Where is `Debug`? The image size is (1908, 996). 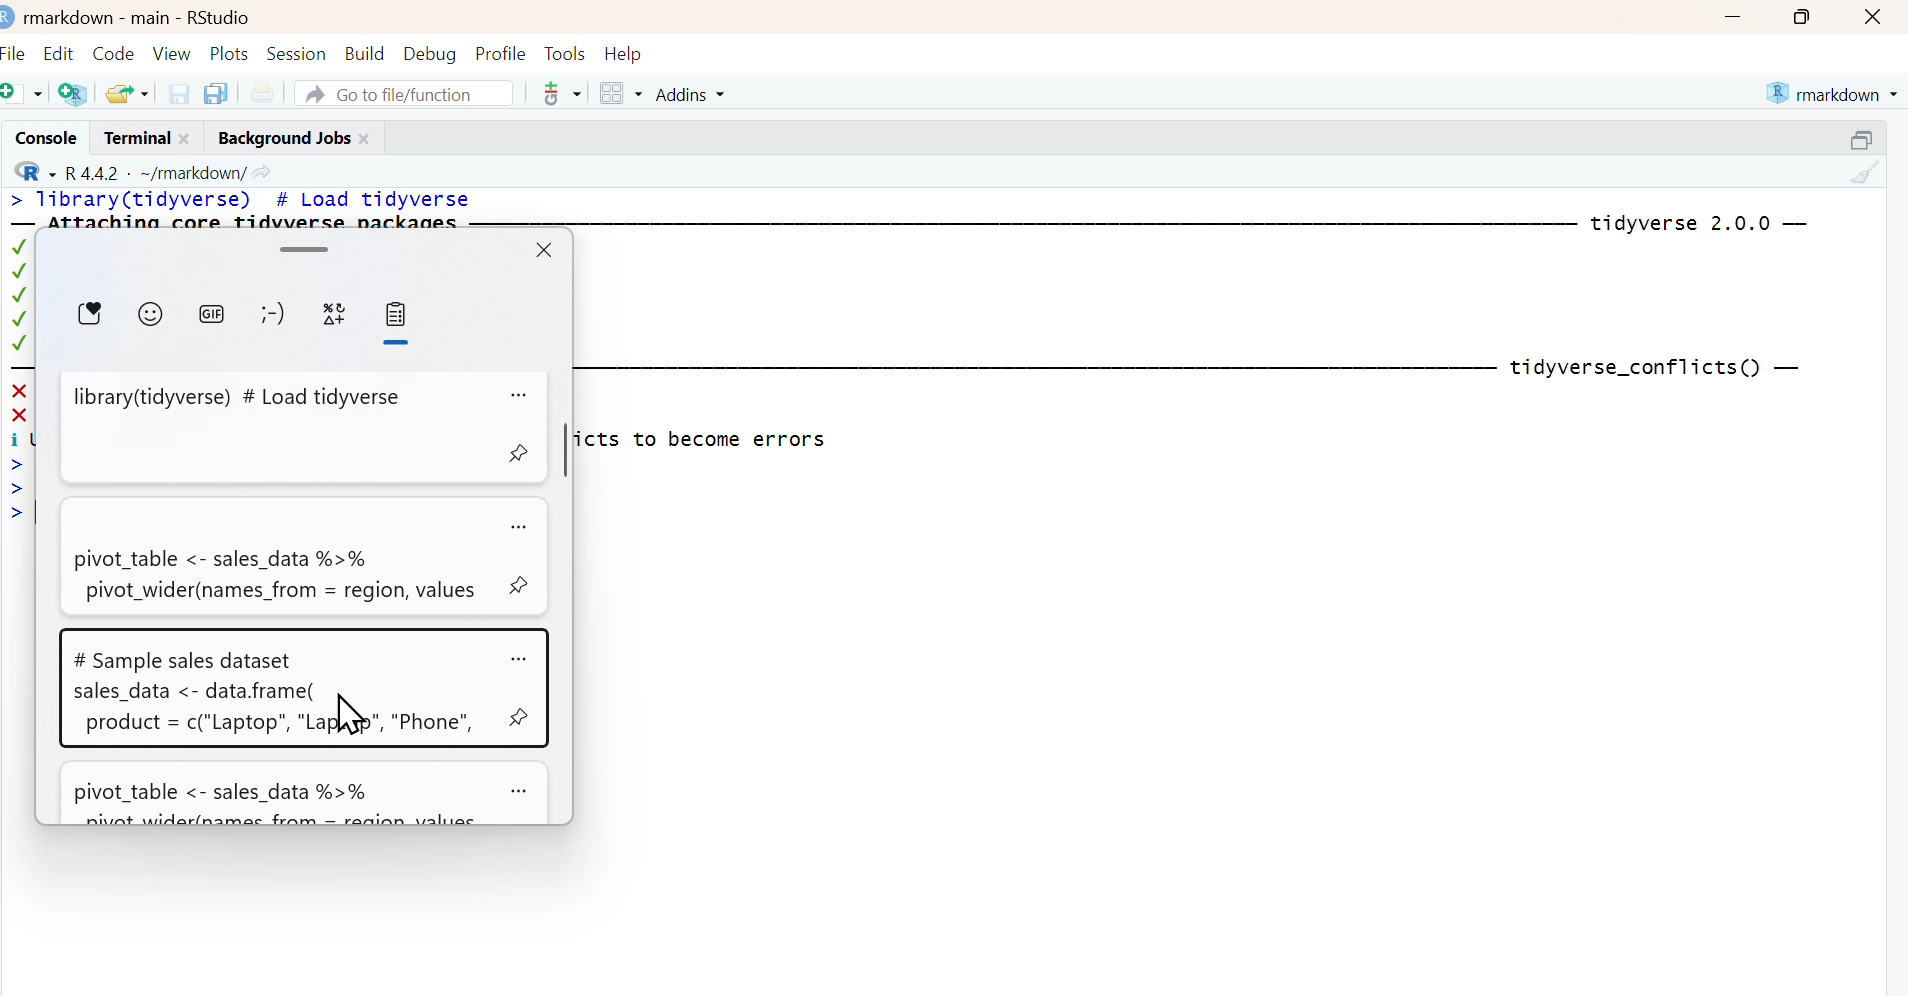 Debug is located at coordinates (430, 51).